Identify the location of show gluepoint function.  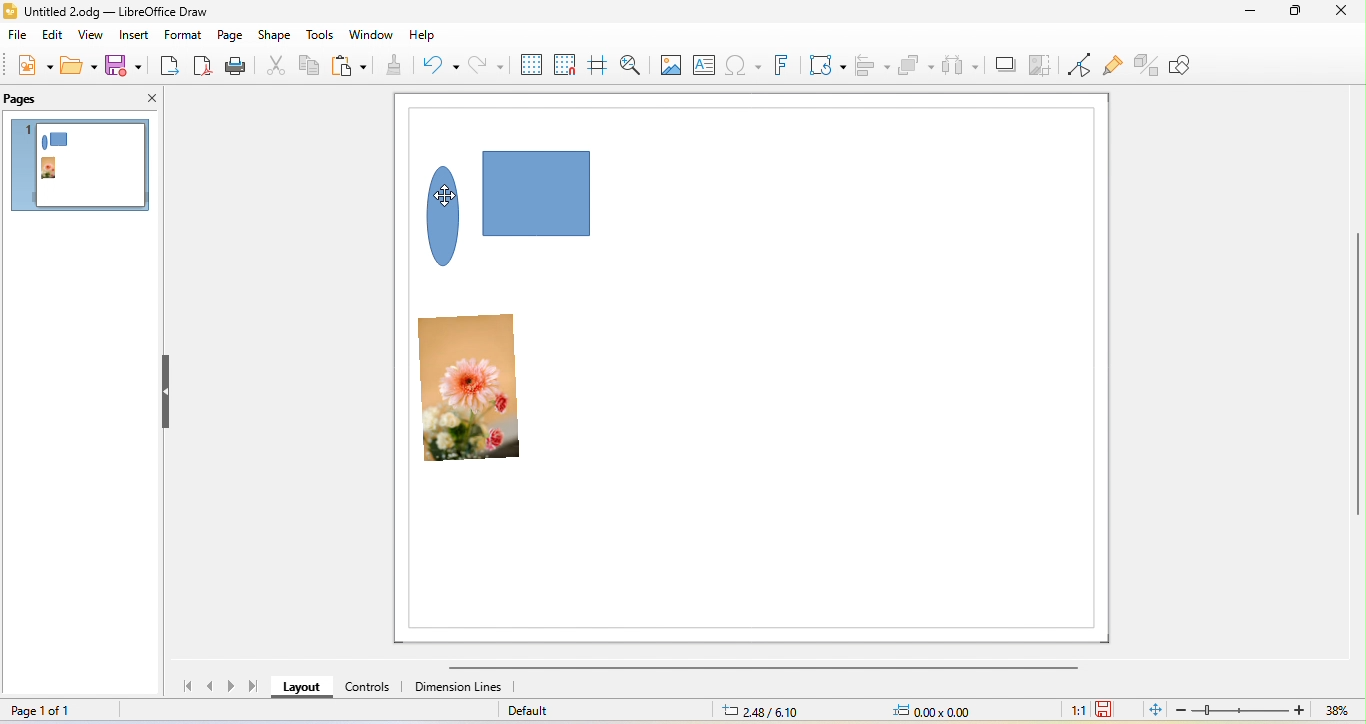
(1112, 62).